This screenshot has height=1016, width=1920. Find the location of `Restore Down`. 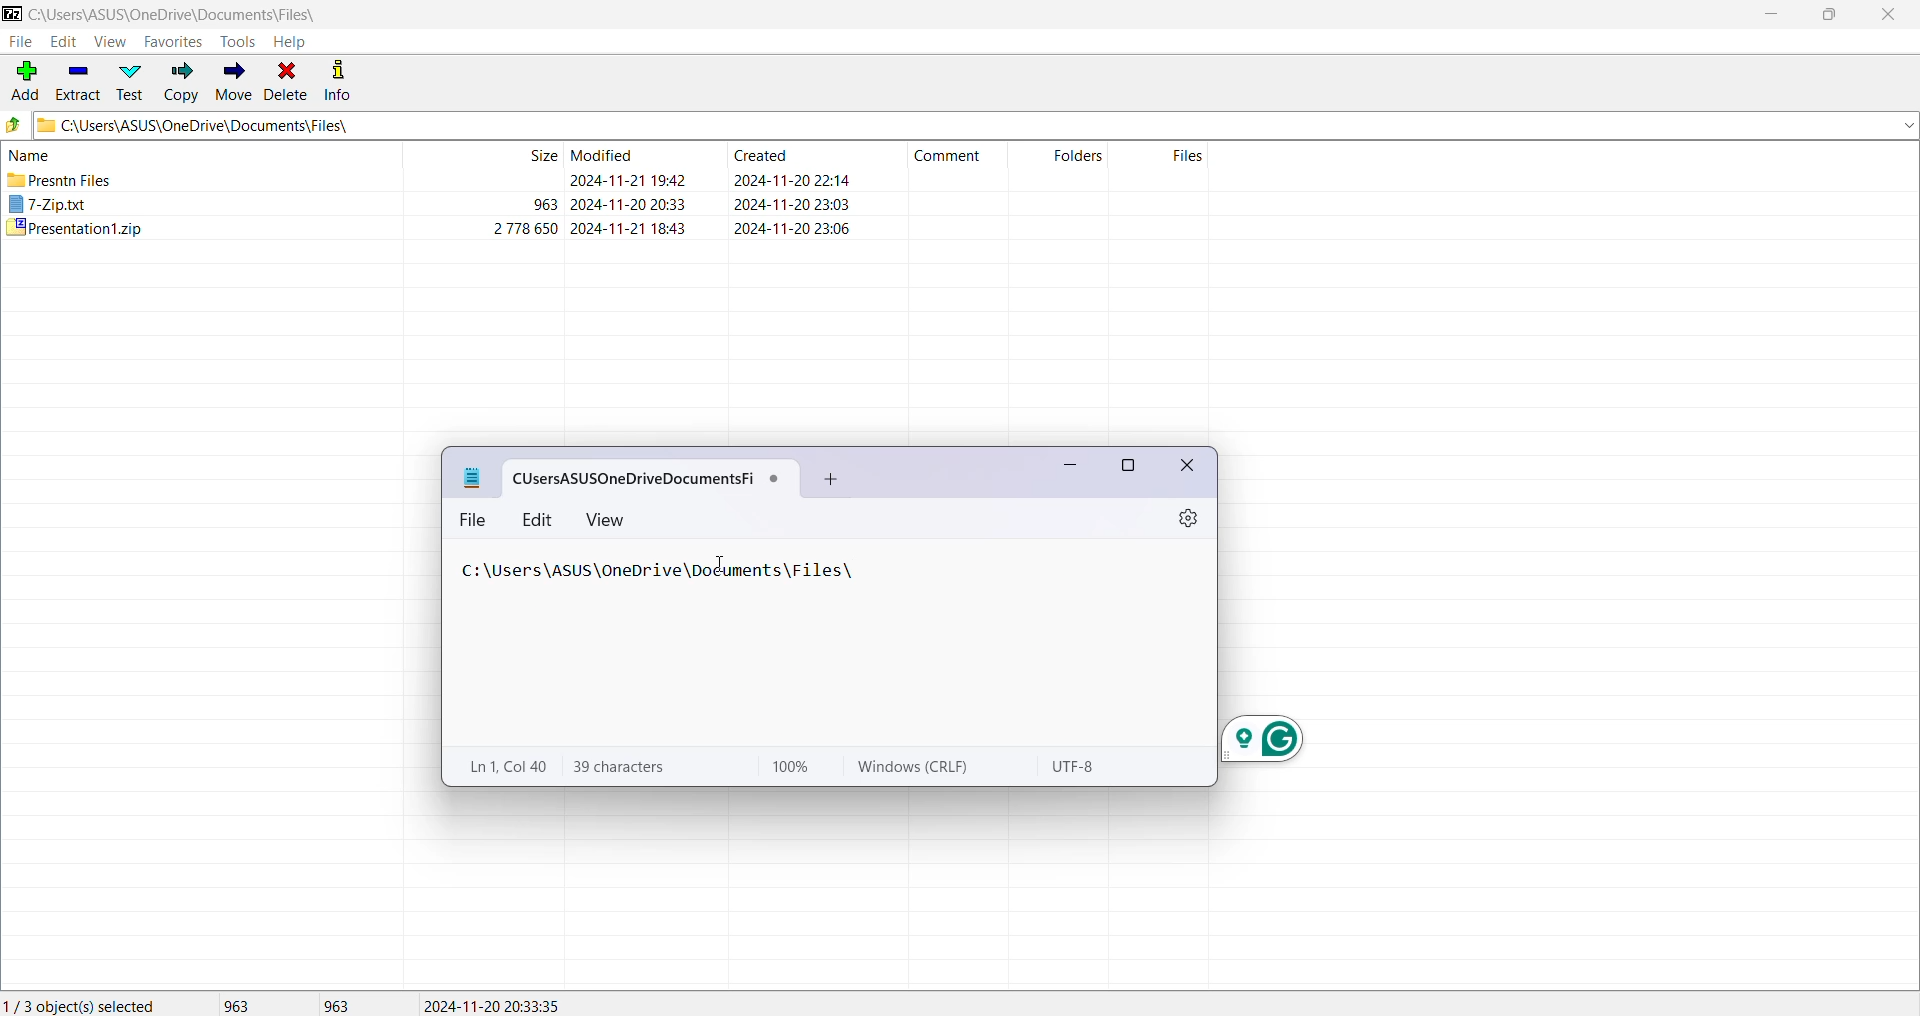

Restore Down is located at coordinates (1831, 15).